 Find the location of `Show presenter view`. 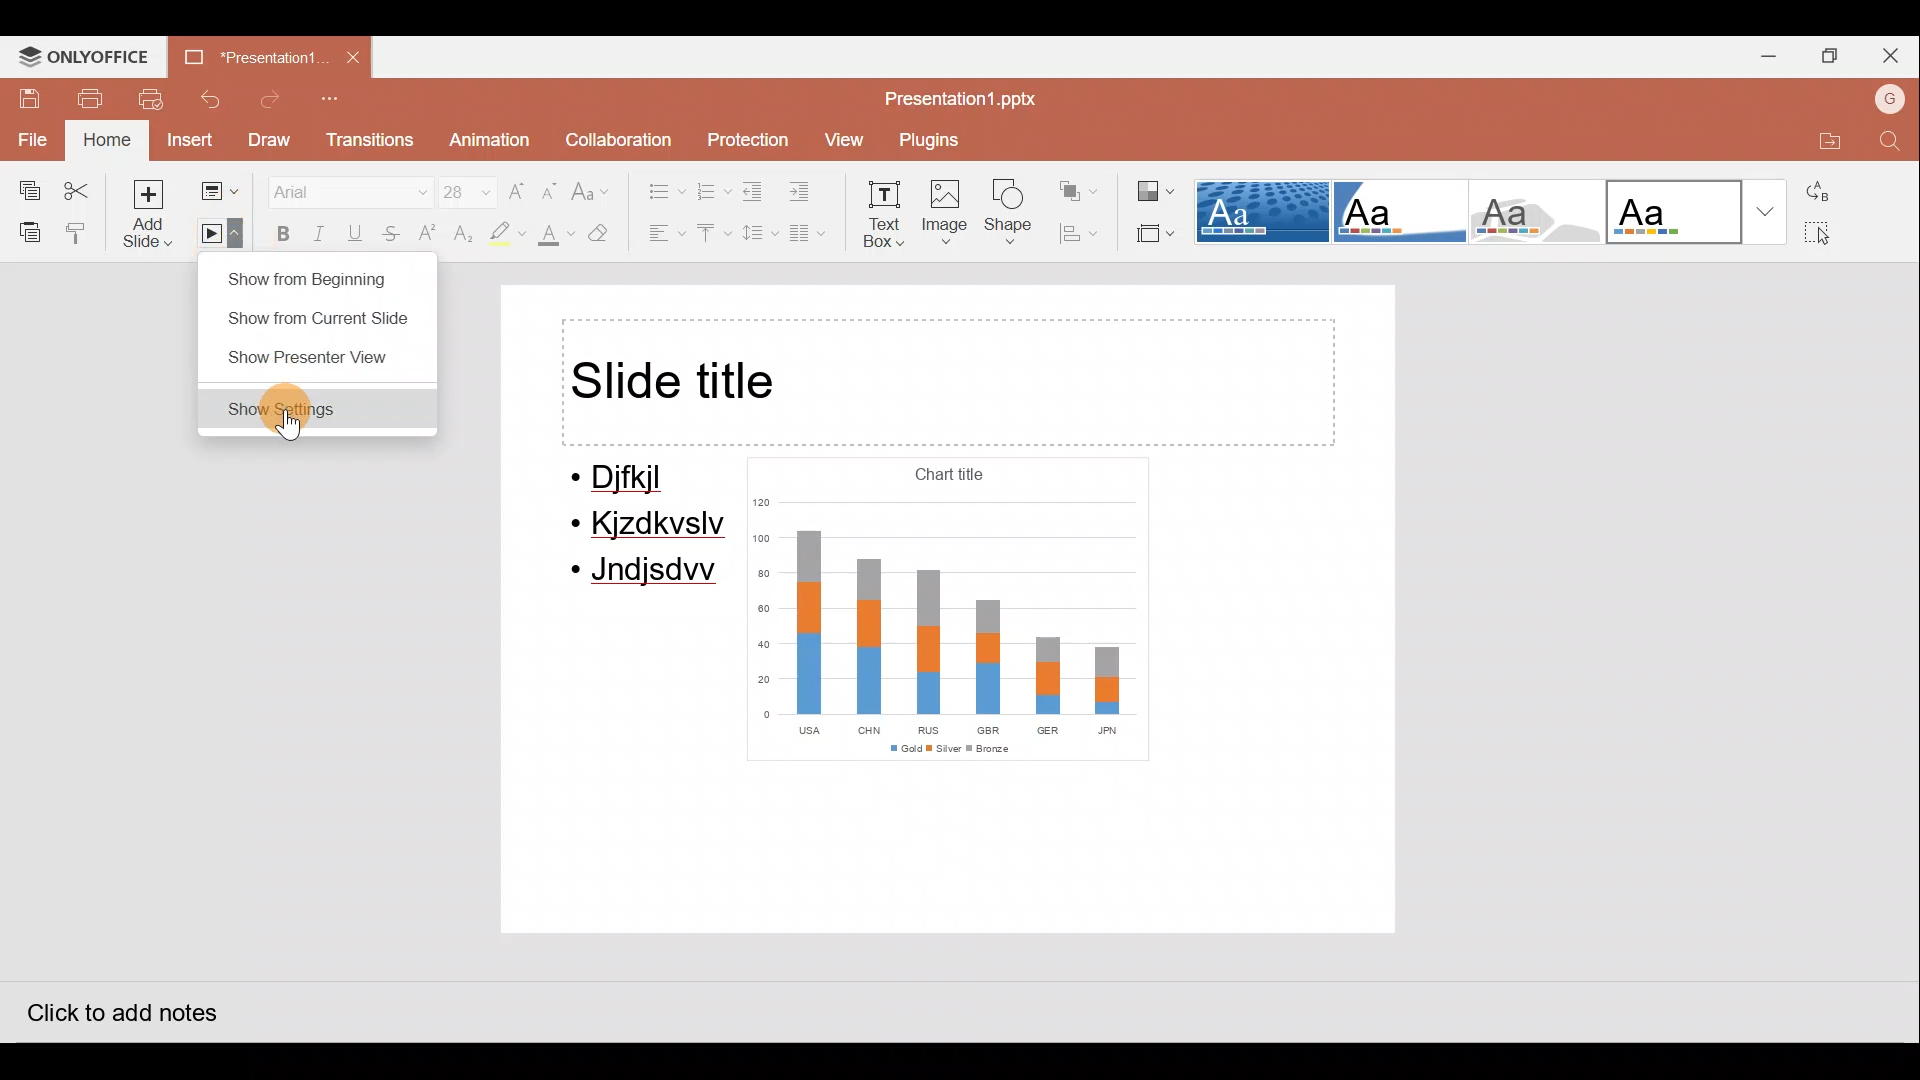

Show presenter view is located at coordinates (308, 359).